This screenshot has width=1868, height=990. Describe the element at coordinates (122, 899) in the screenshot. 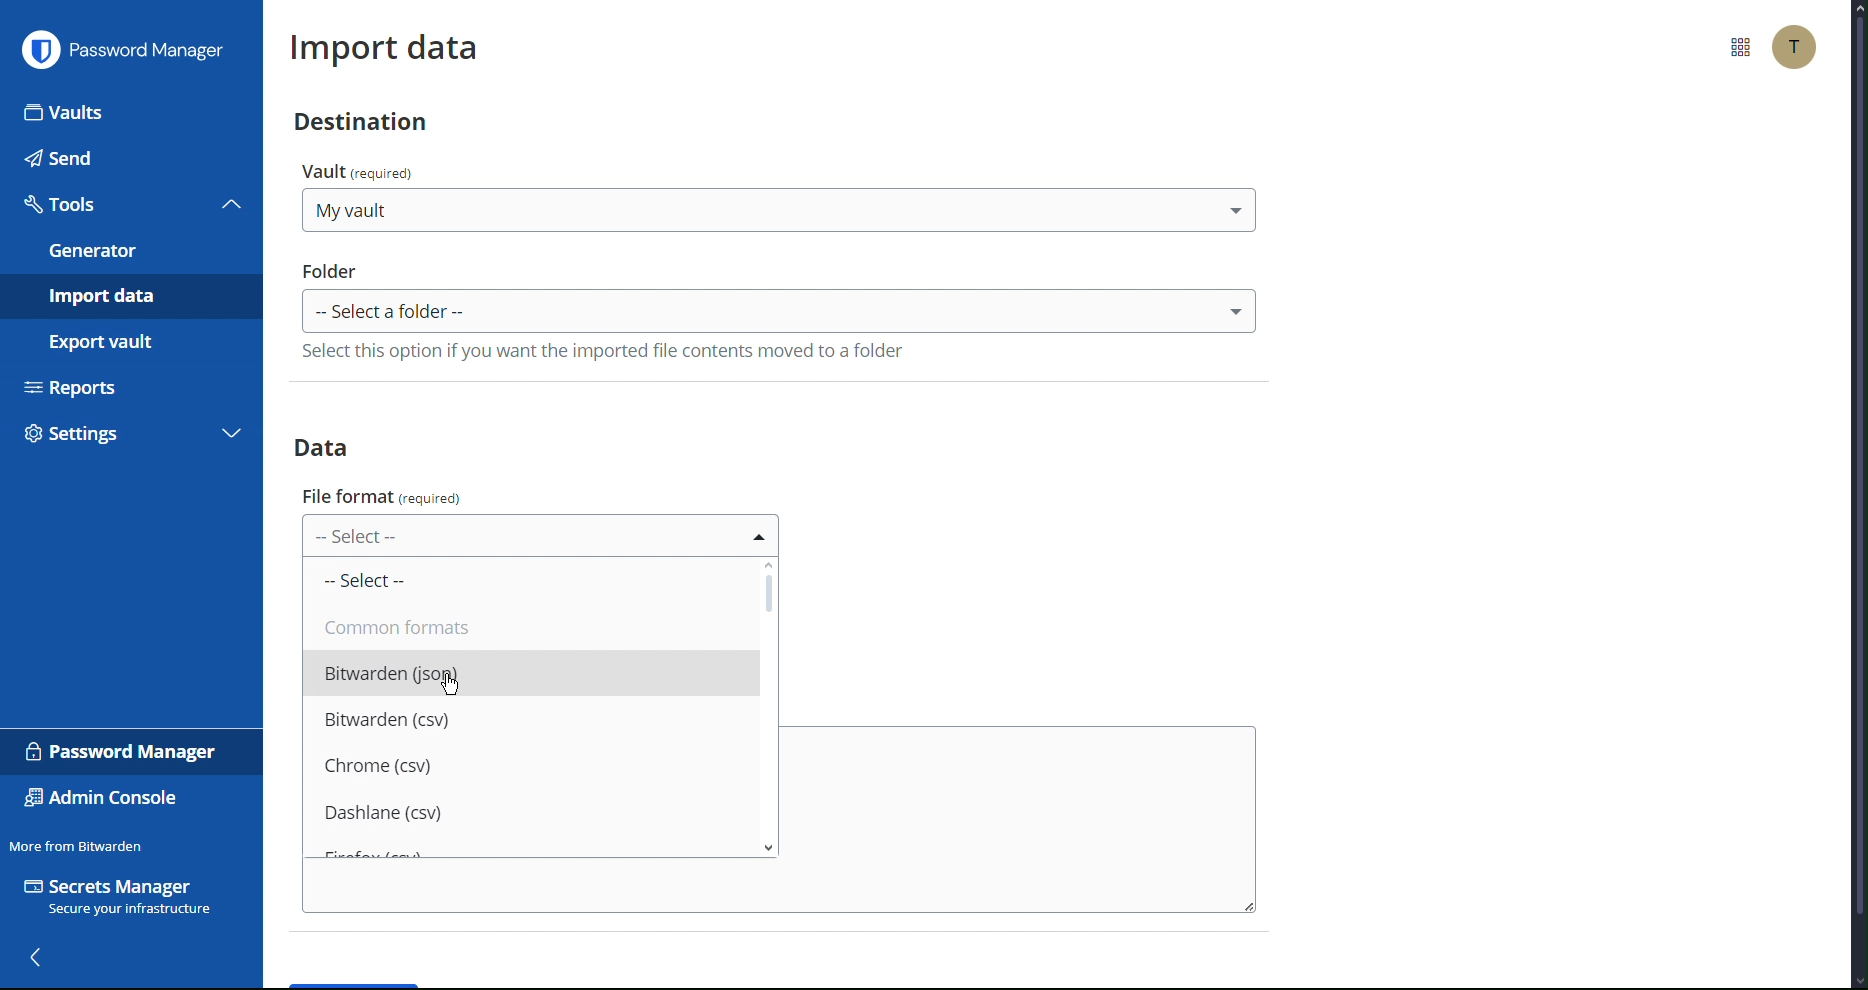

I see `Secrets Manager` at that location.